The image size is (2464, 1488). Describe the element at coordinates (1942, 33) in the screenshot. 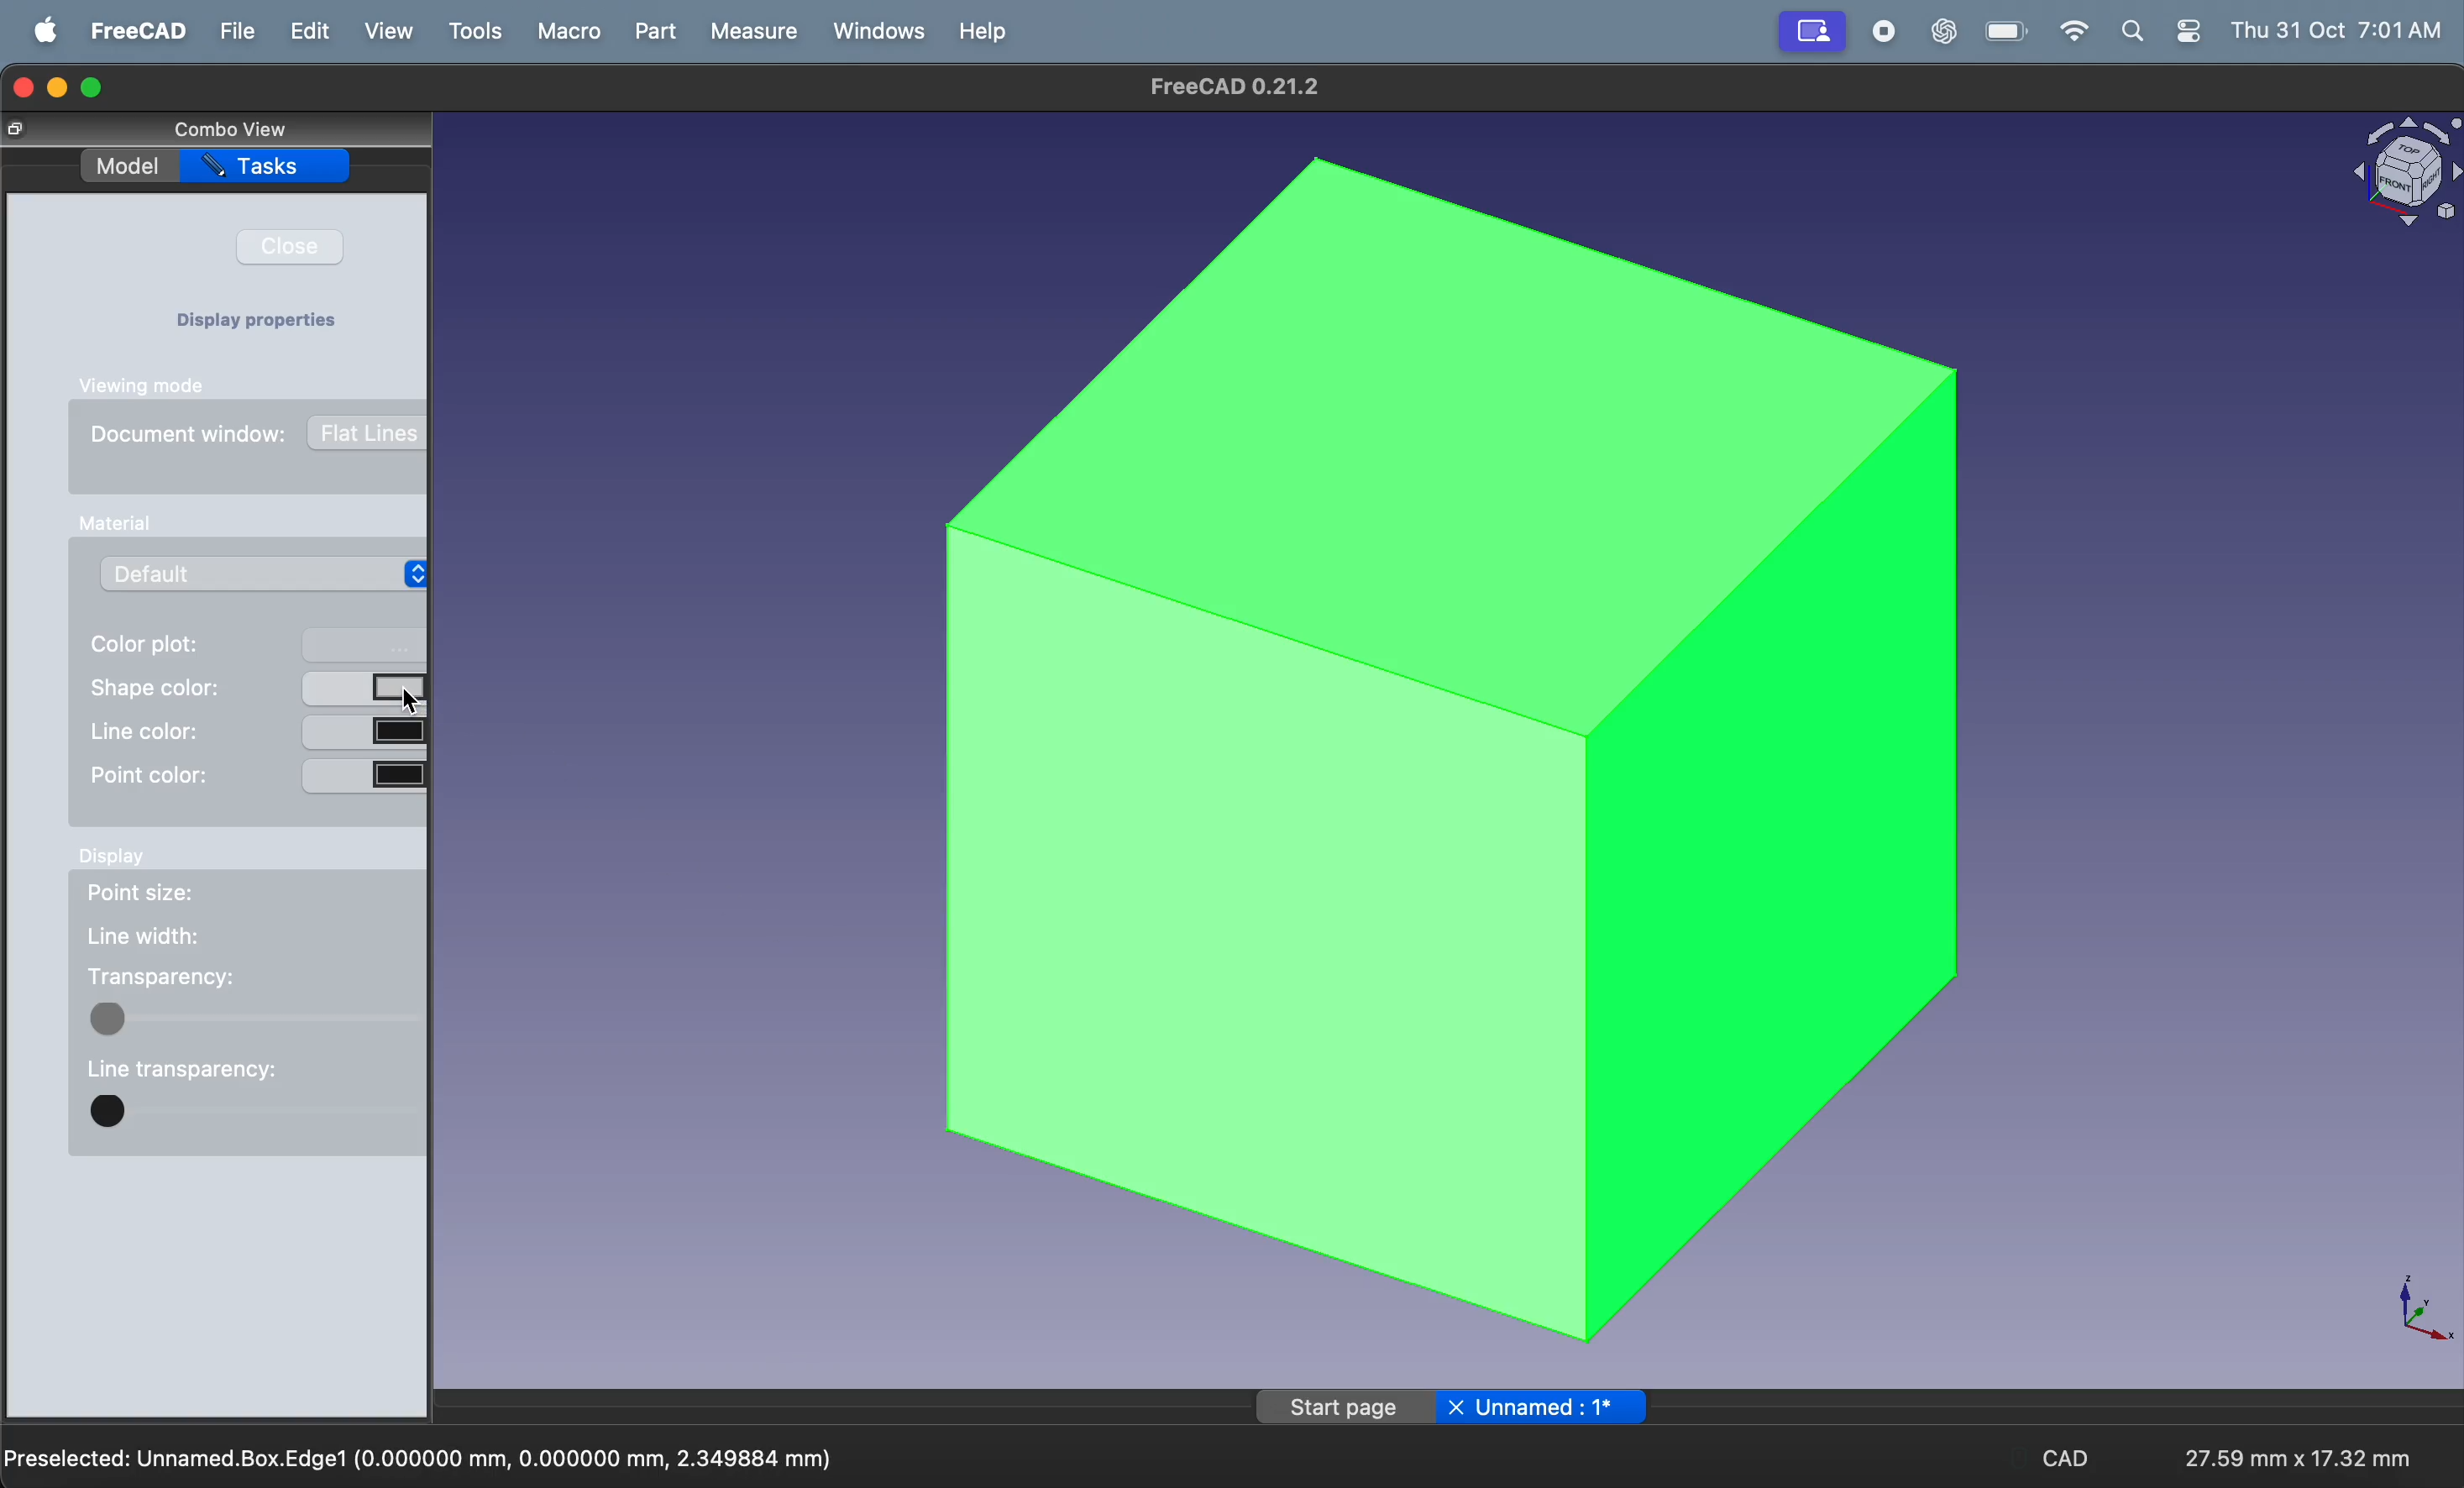

I see `chatgpt` at that location.